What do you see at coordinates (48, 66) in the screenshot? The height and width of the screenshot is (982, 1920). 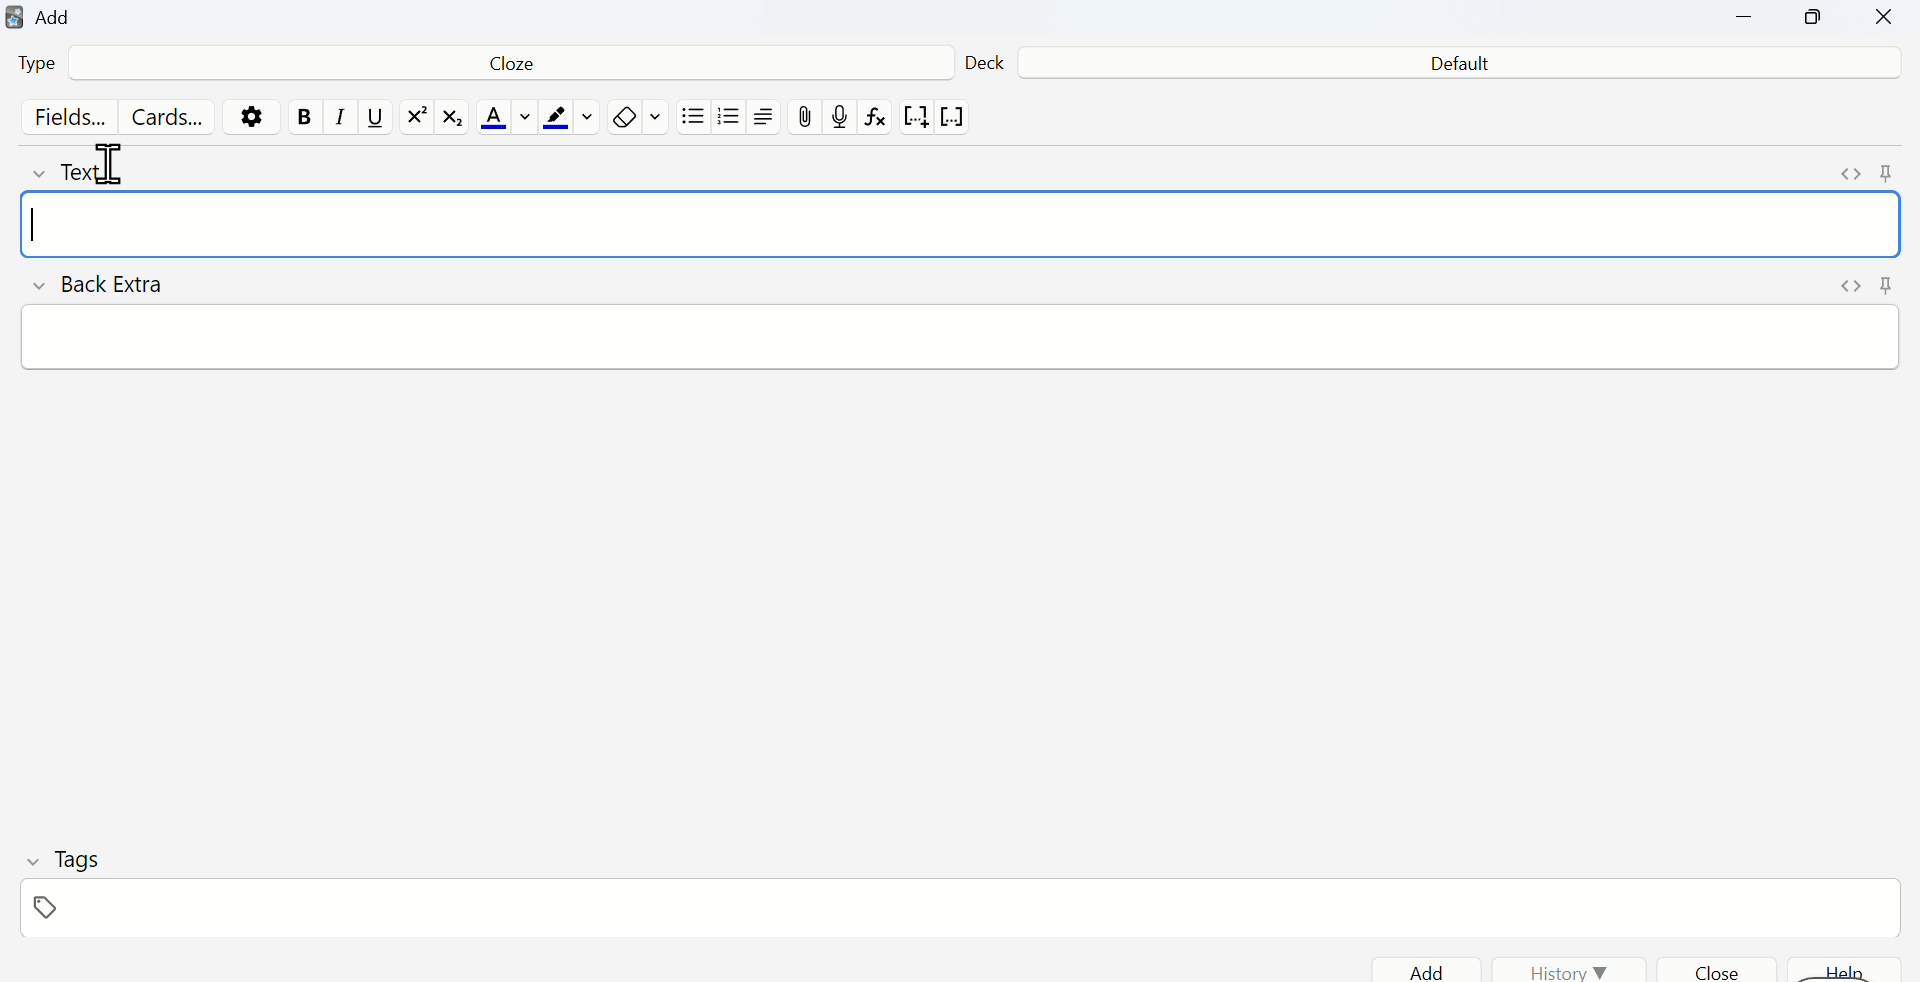 I see `Type` at bounding box center [48, 66].